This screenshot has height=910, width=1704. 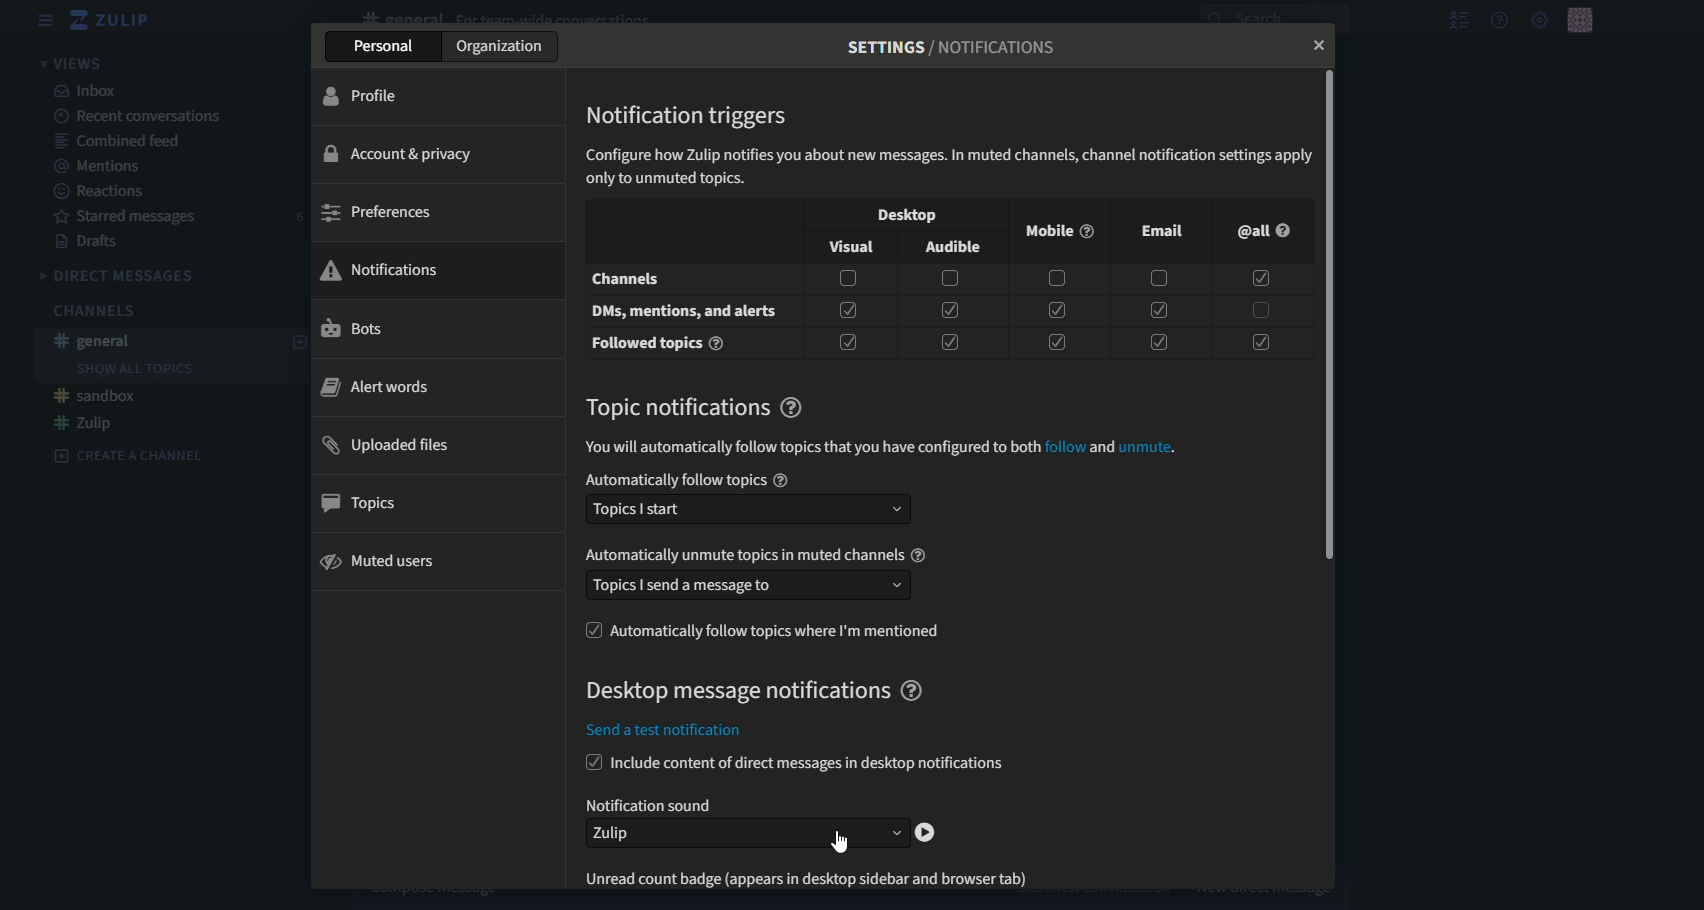 I want to click on main menu, so click(x=1538, y=19).